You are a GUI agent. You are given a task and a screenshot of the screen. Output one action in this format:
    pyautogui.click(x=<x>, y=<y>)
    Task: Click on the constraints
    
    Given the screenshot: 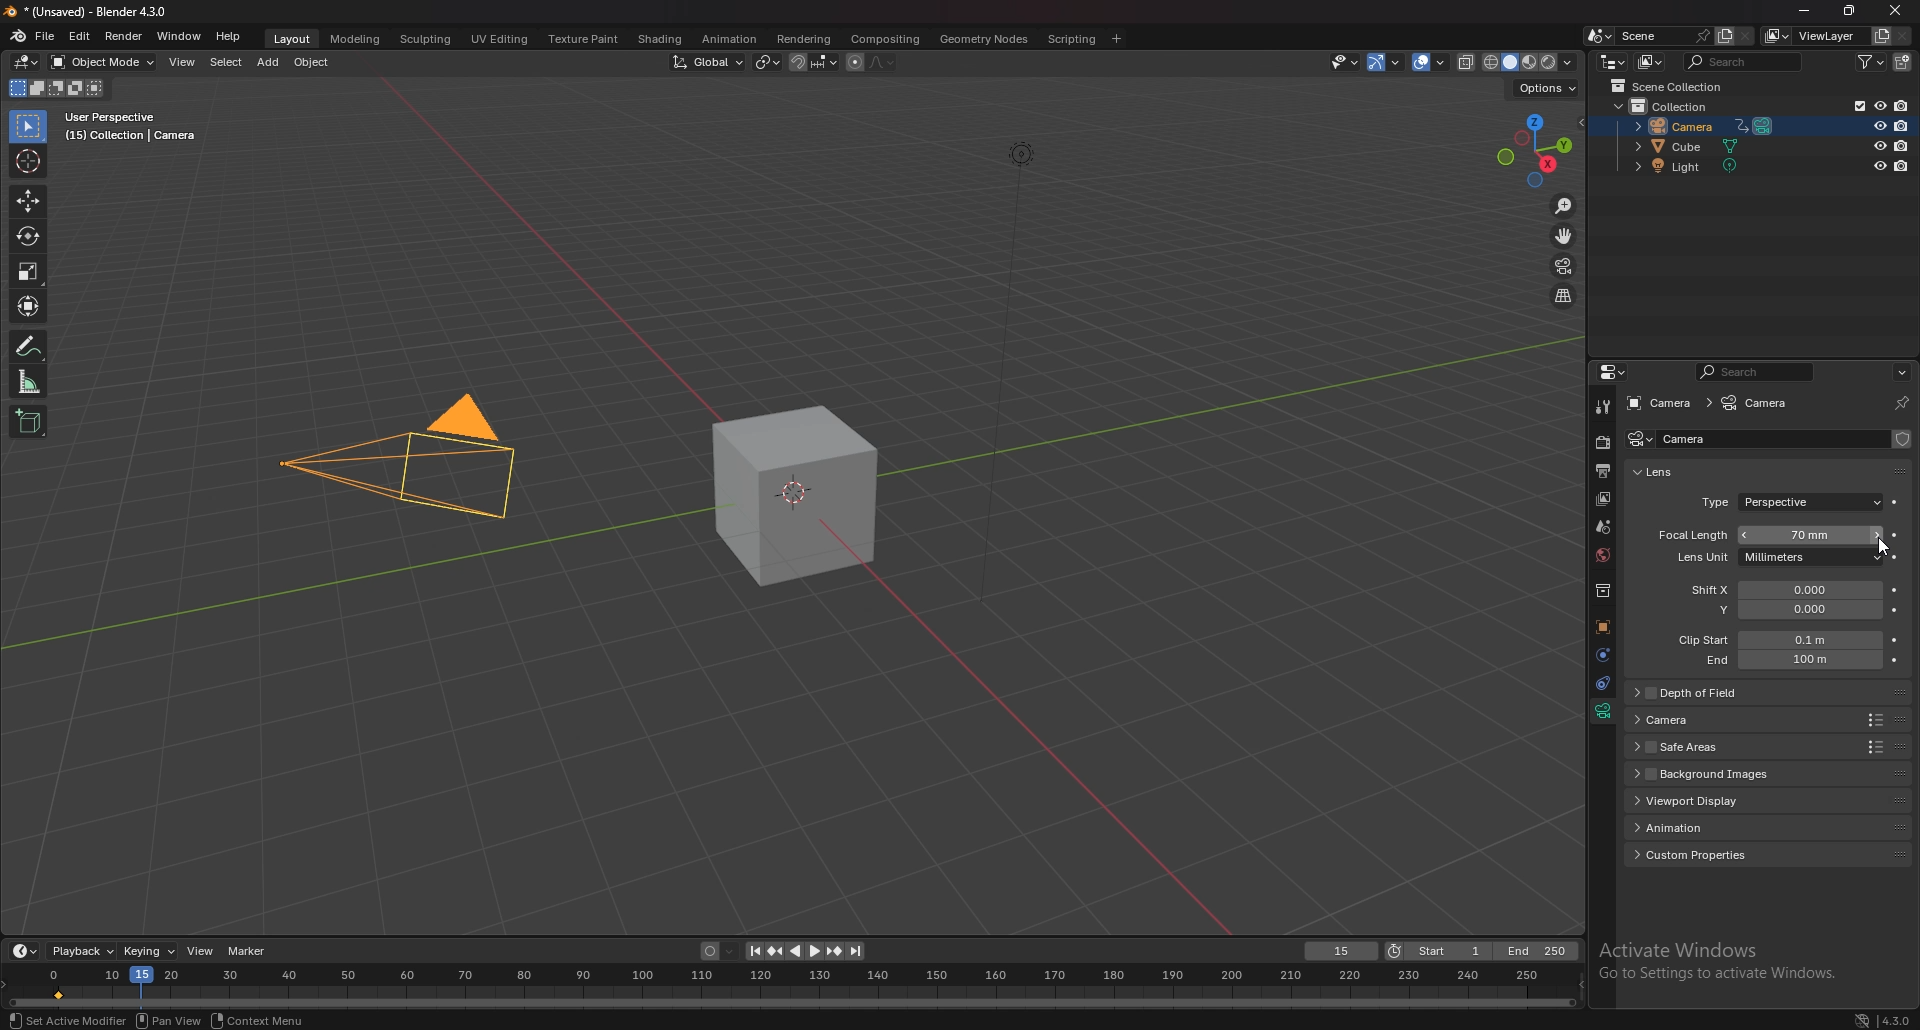 What is the action you would take?
    pyautogui.click(x=1603, y=682)
    